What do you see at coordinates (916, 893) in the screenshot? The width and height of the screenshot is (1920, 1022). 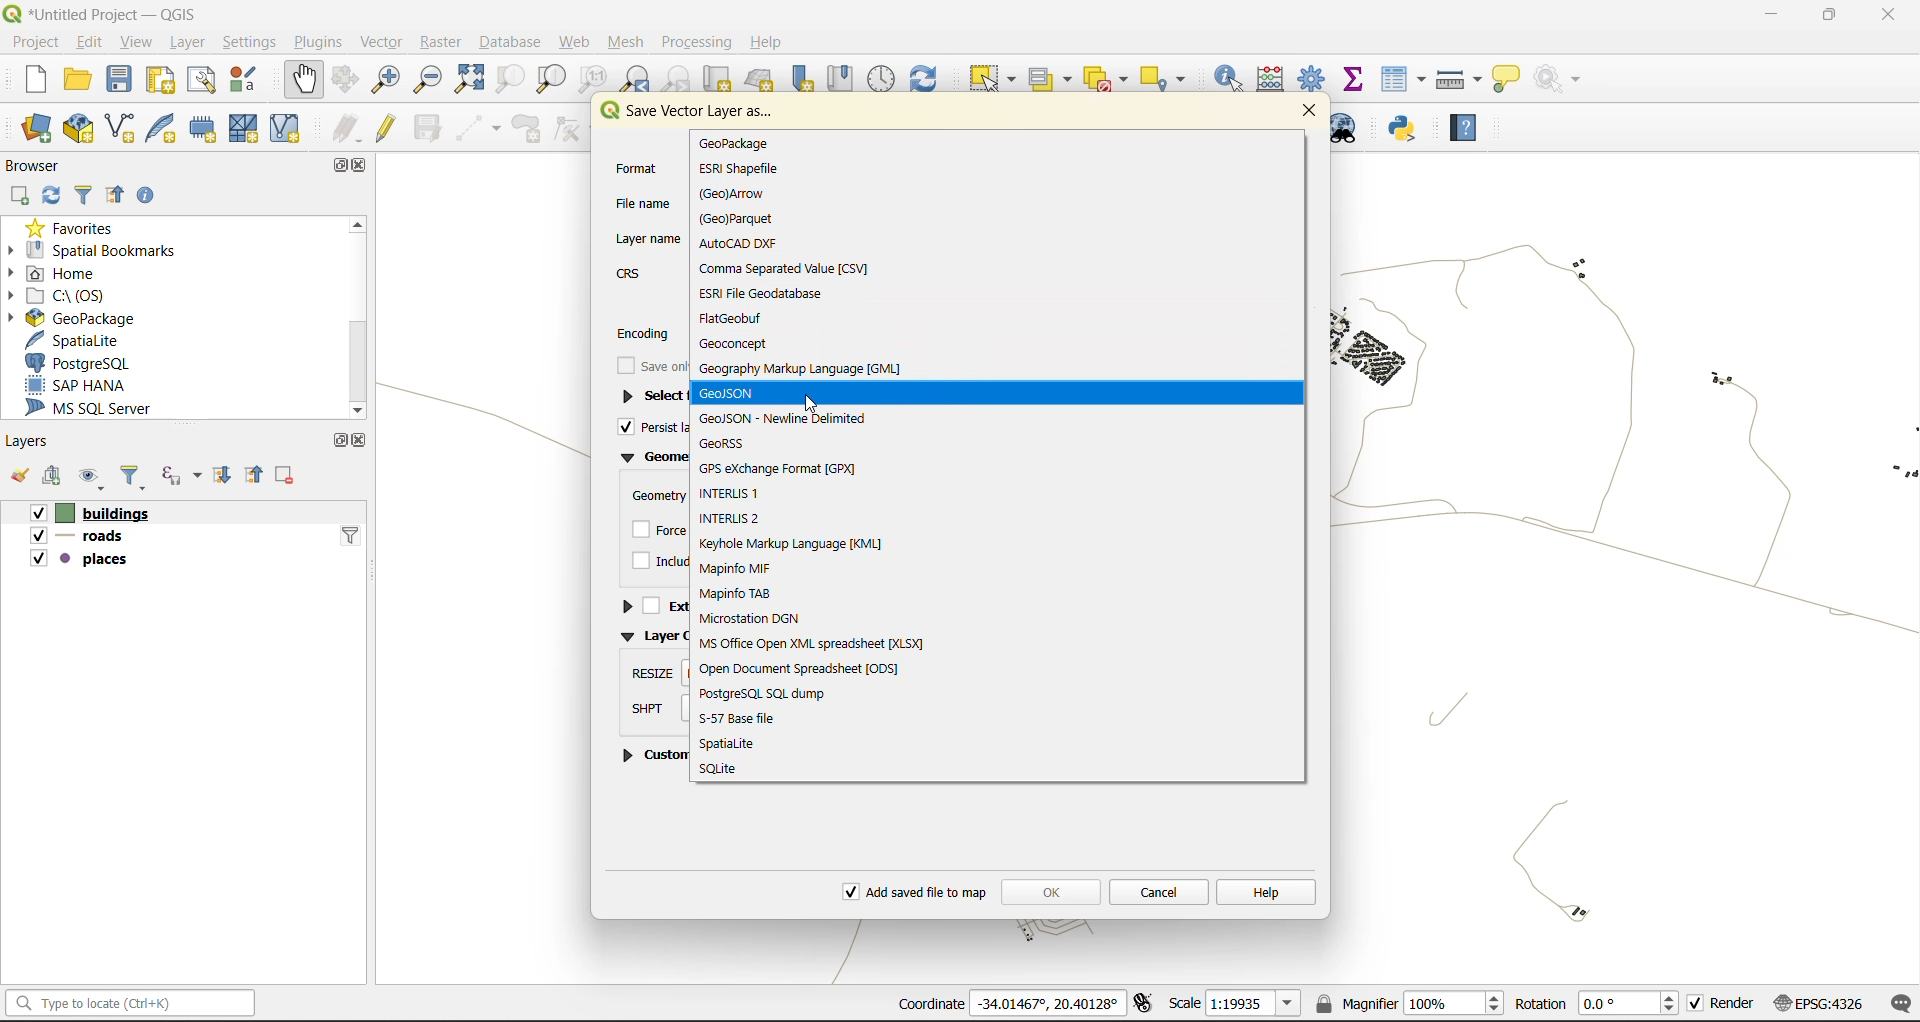 I see `add saved file to map` at bounding box center [916, 893].